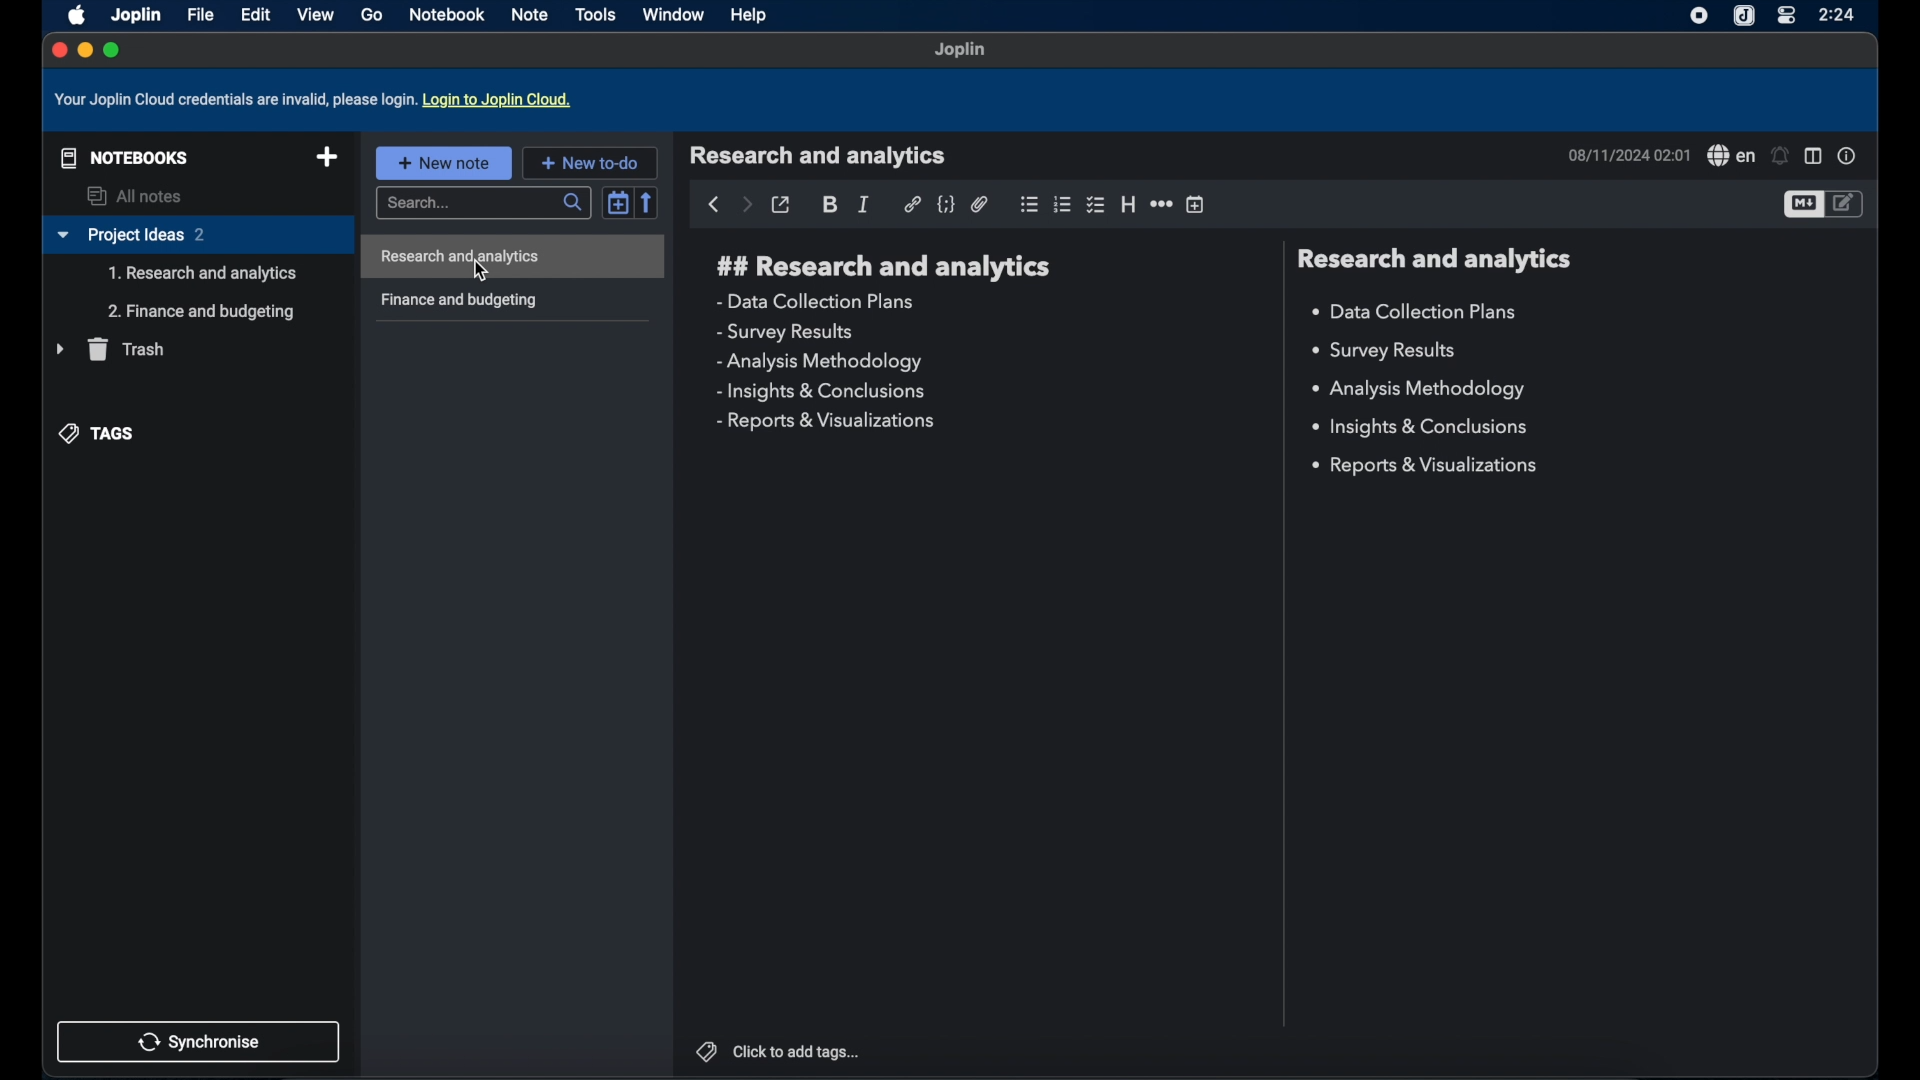 The height and width of the screenshot is (1080, 1920). I want to click on joplin icon, so click(1745, 16).